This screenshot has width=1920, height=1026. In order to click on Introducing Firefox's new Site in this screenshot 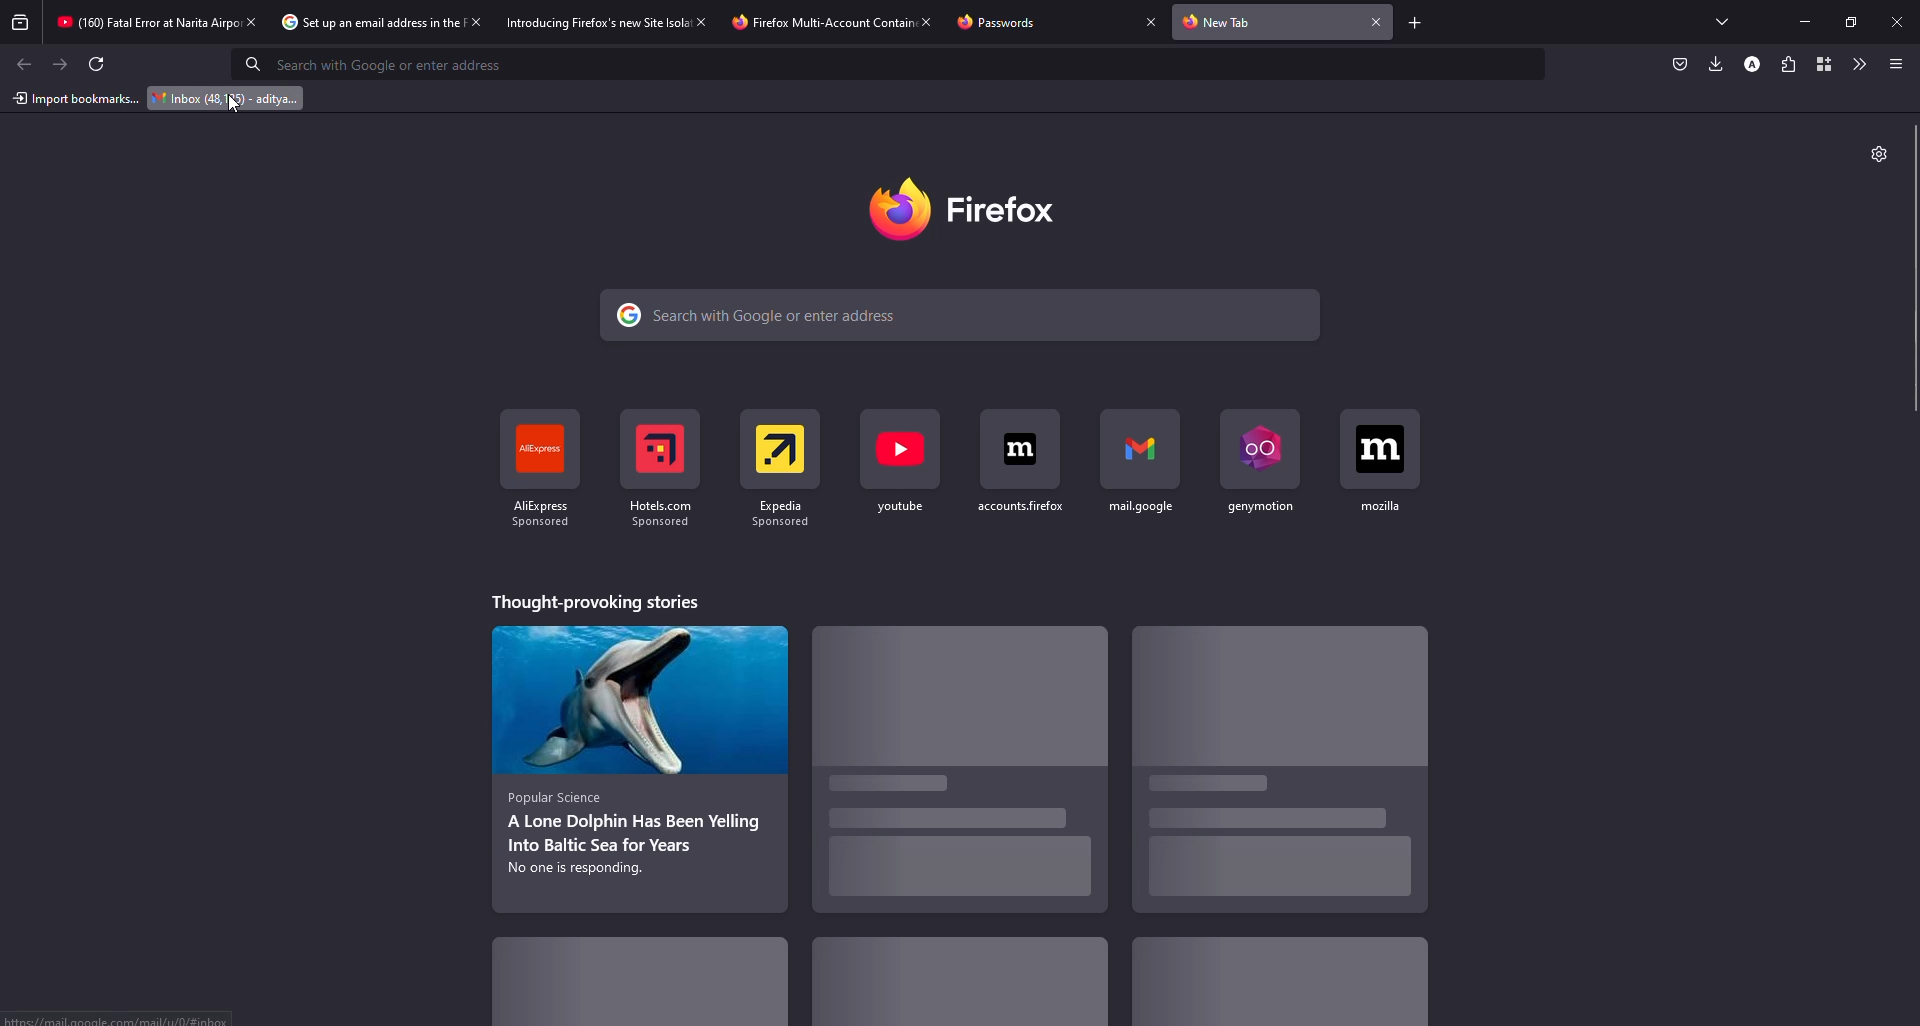, I will do `click(582, 23)`.